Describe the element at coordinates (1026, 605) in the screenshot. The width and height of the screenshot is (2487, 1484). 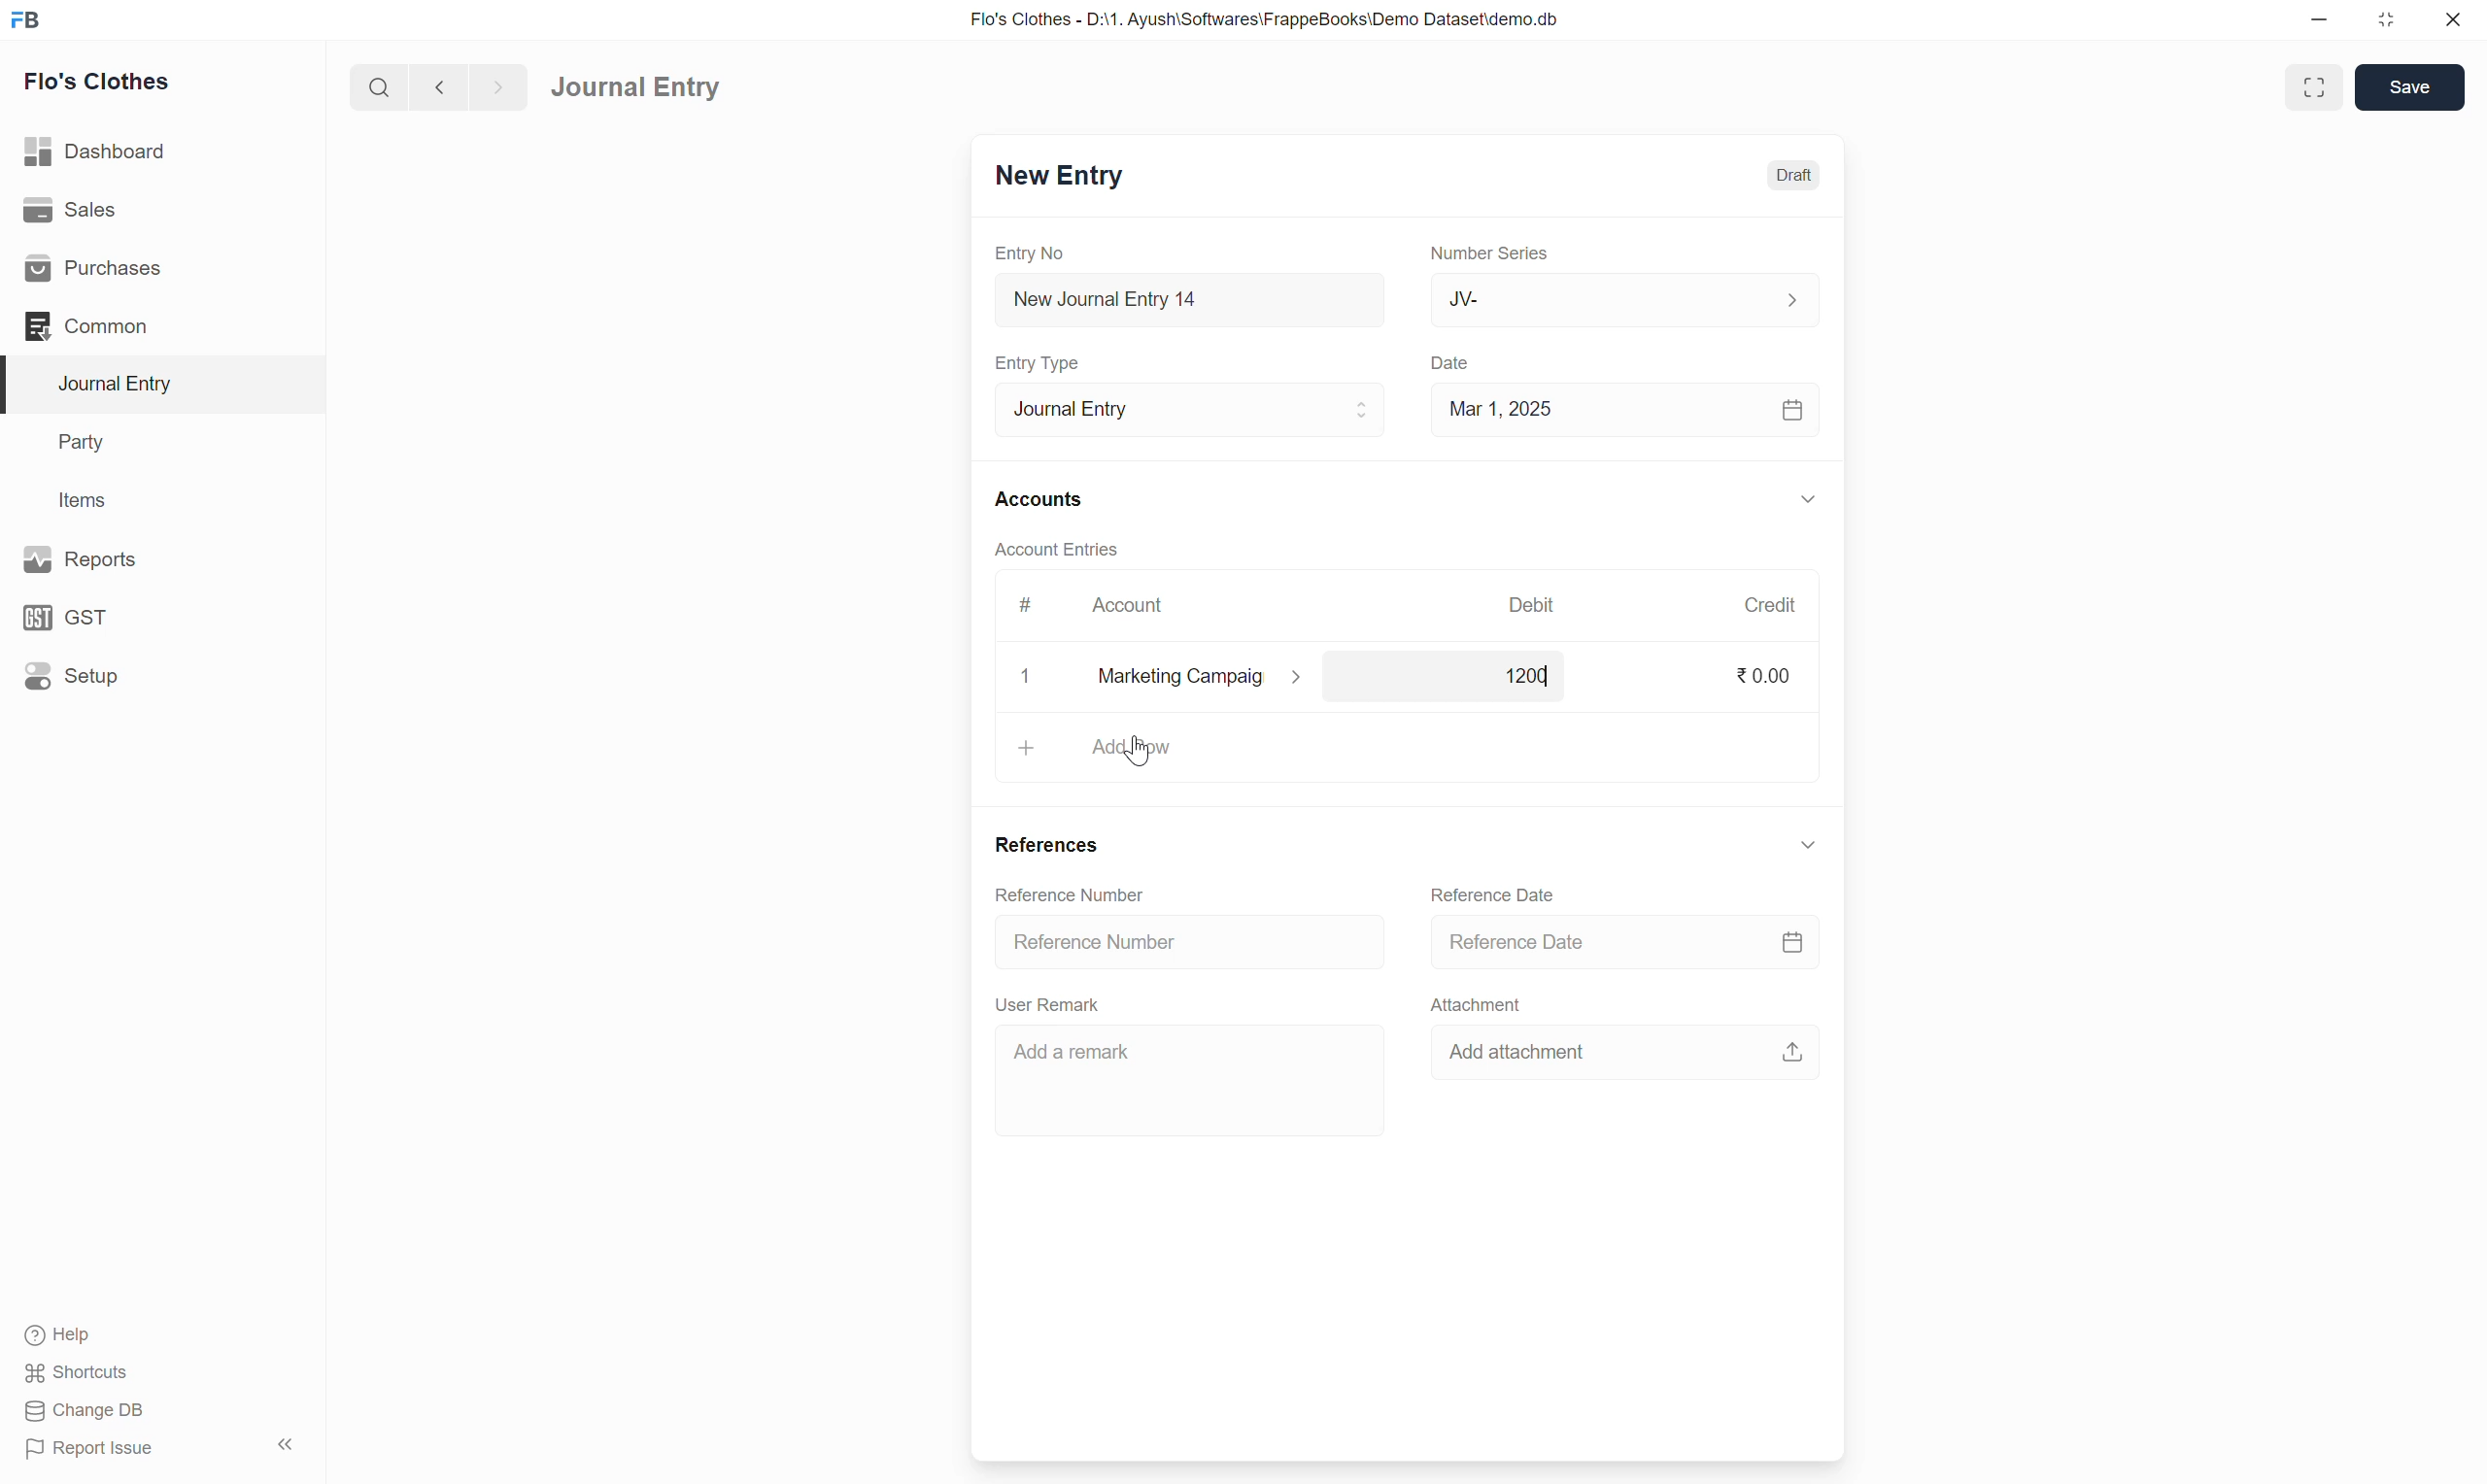
I see `#` at that location.